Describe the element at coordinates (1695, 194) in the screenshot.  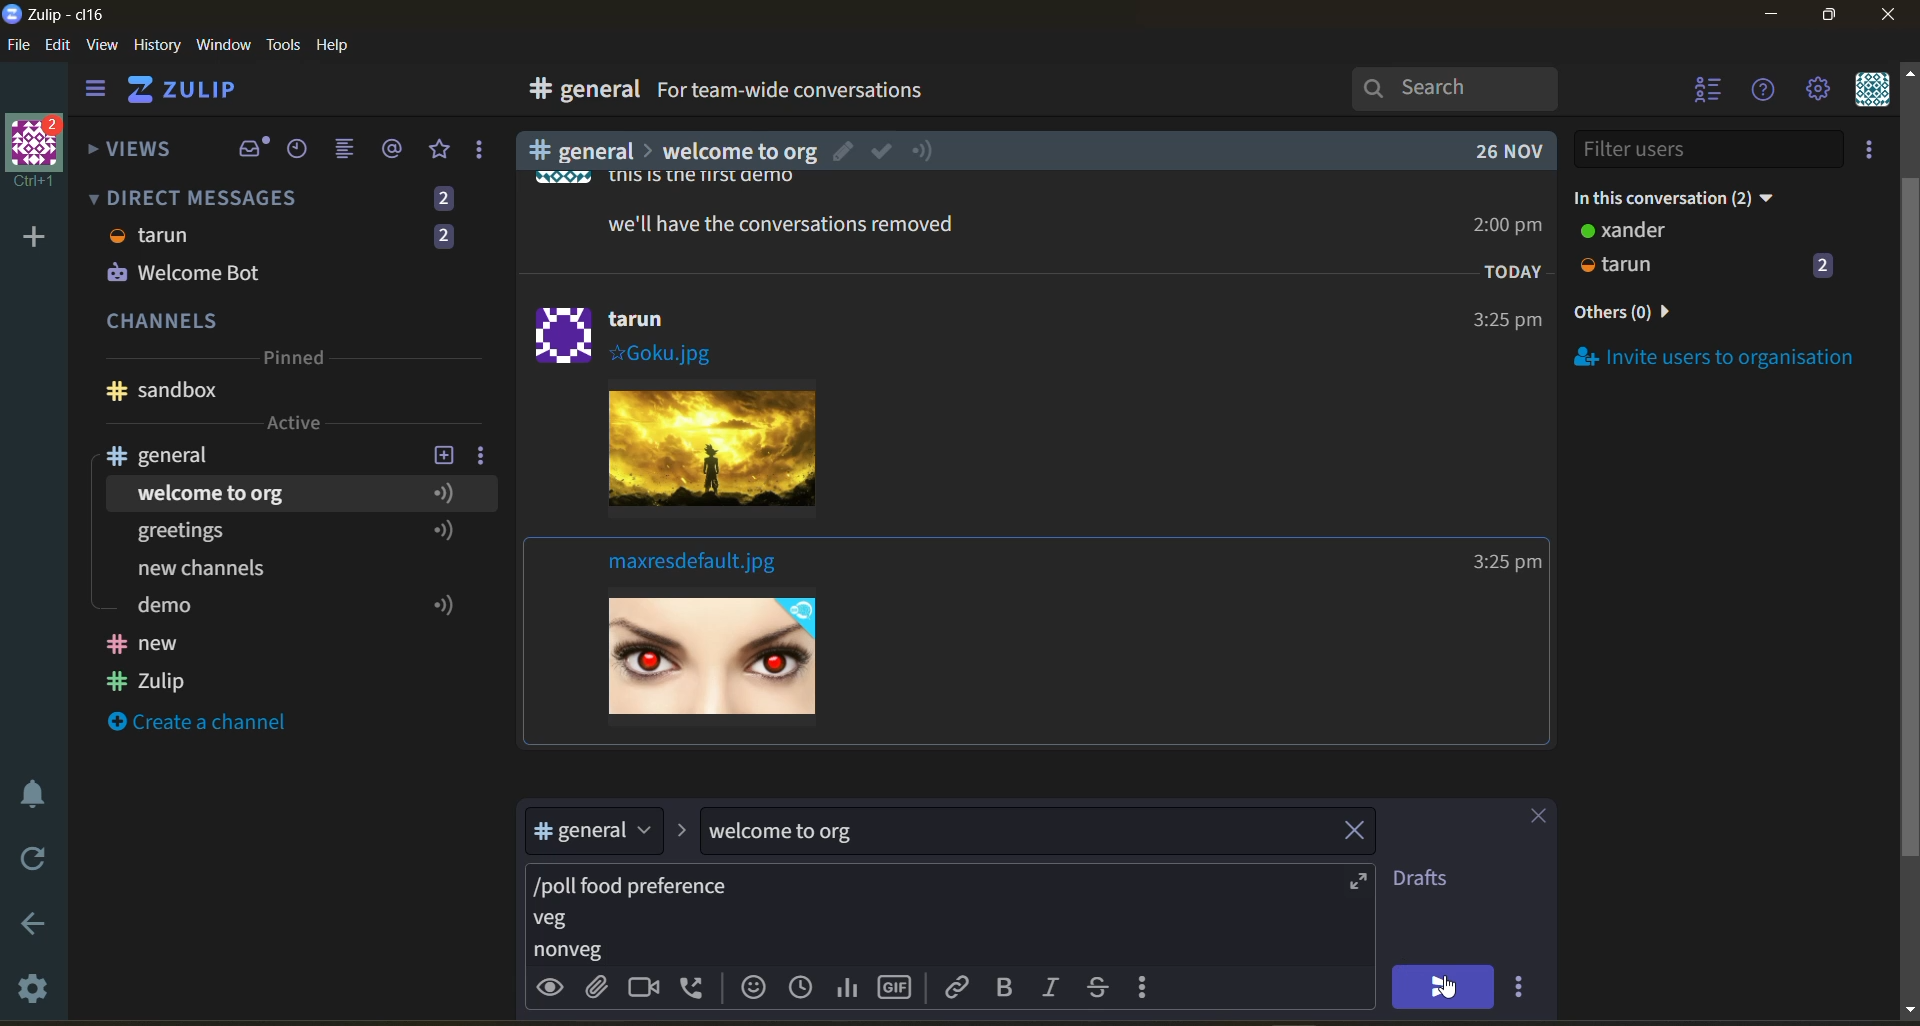
I see `in this conversation` at that location.